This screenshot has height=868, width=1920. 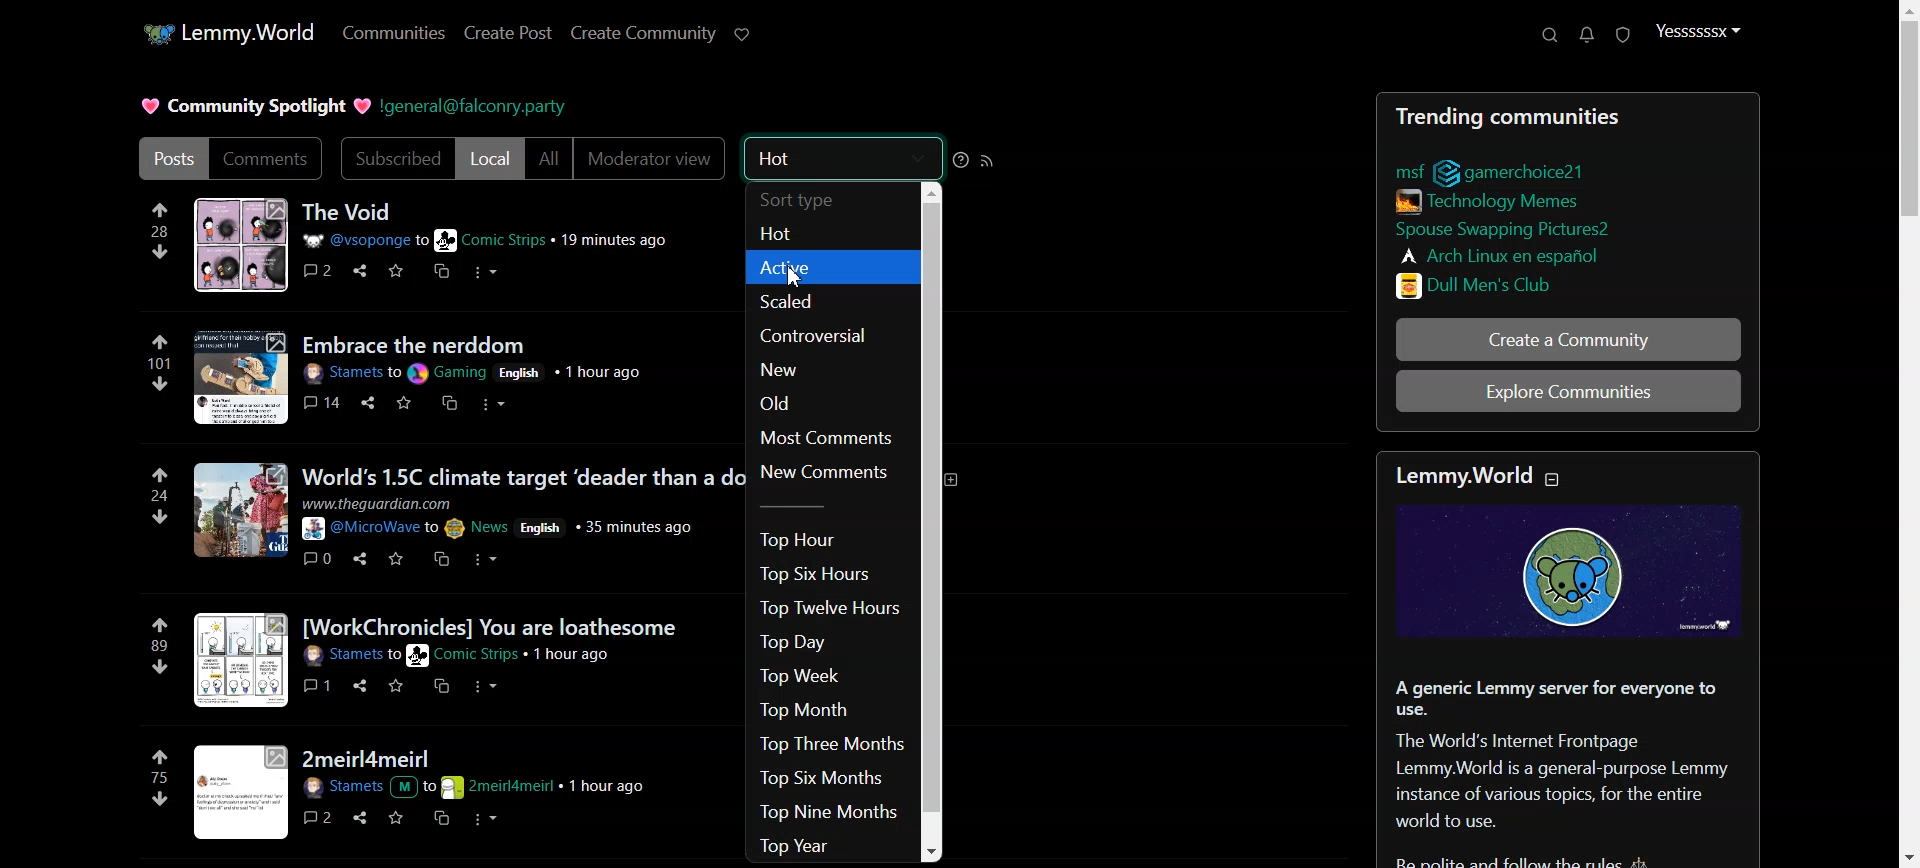 I want to click on comments, so click(x=319, y=401).